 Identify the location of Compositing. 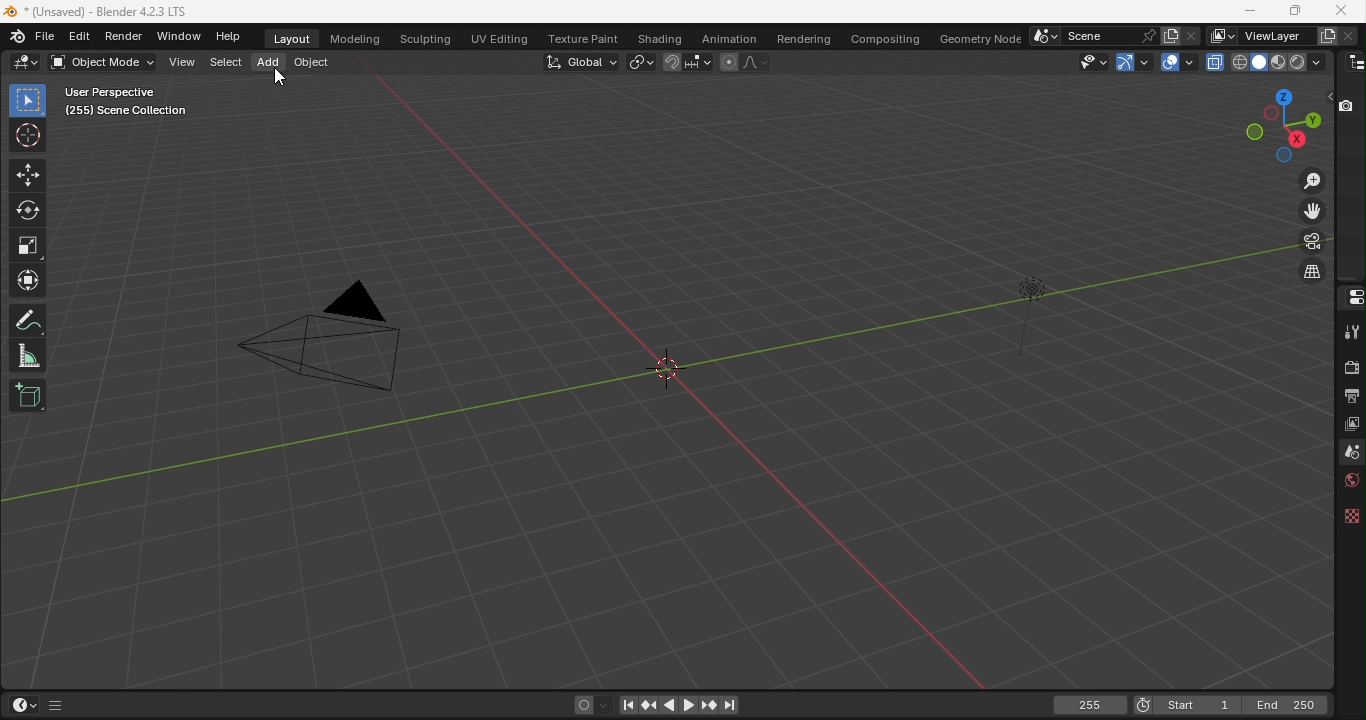
(888, 37).